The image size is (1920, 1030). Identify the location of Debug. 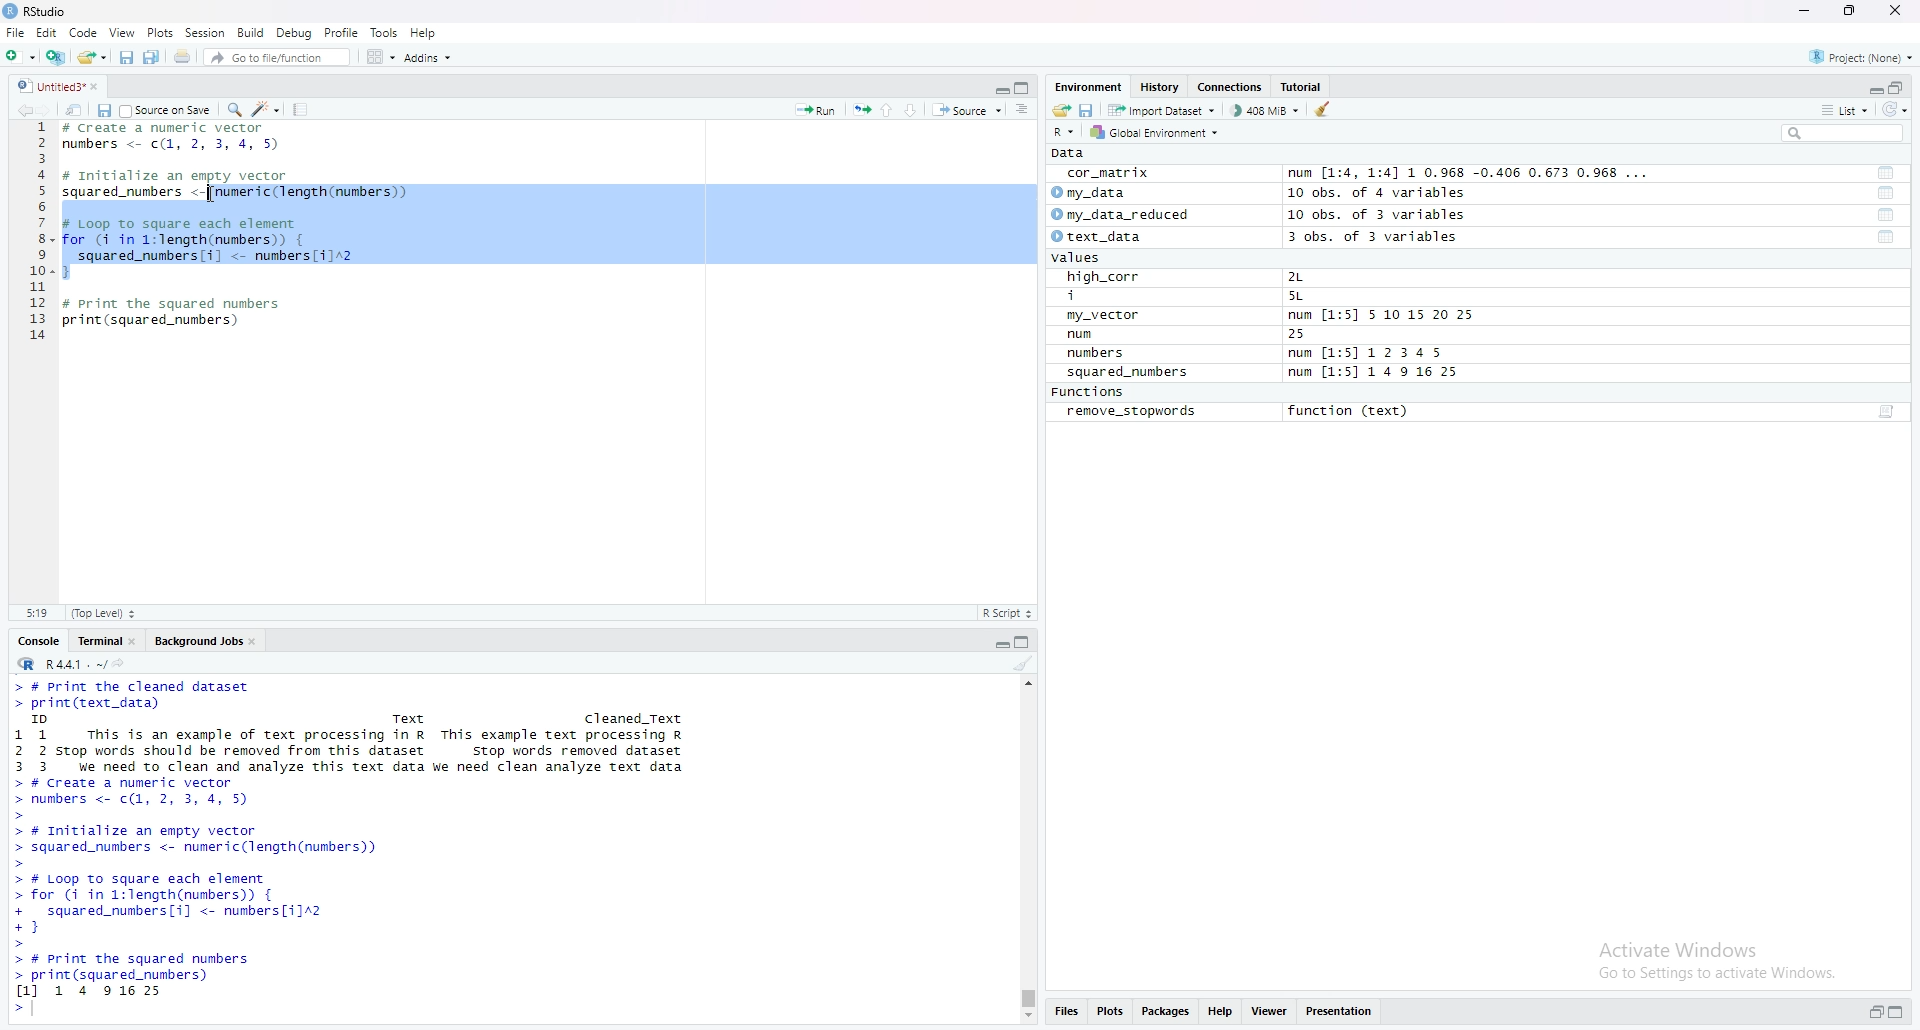
(295, 32).